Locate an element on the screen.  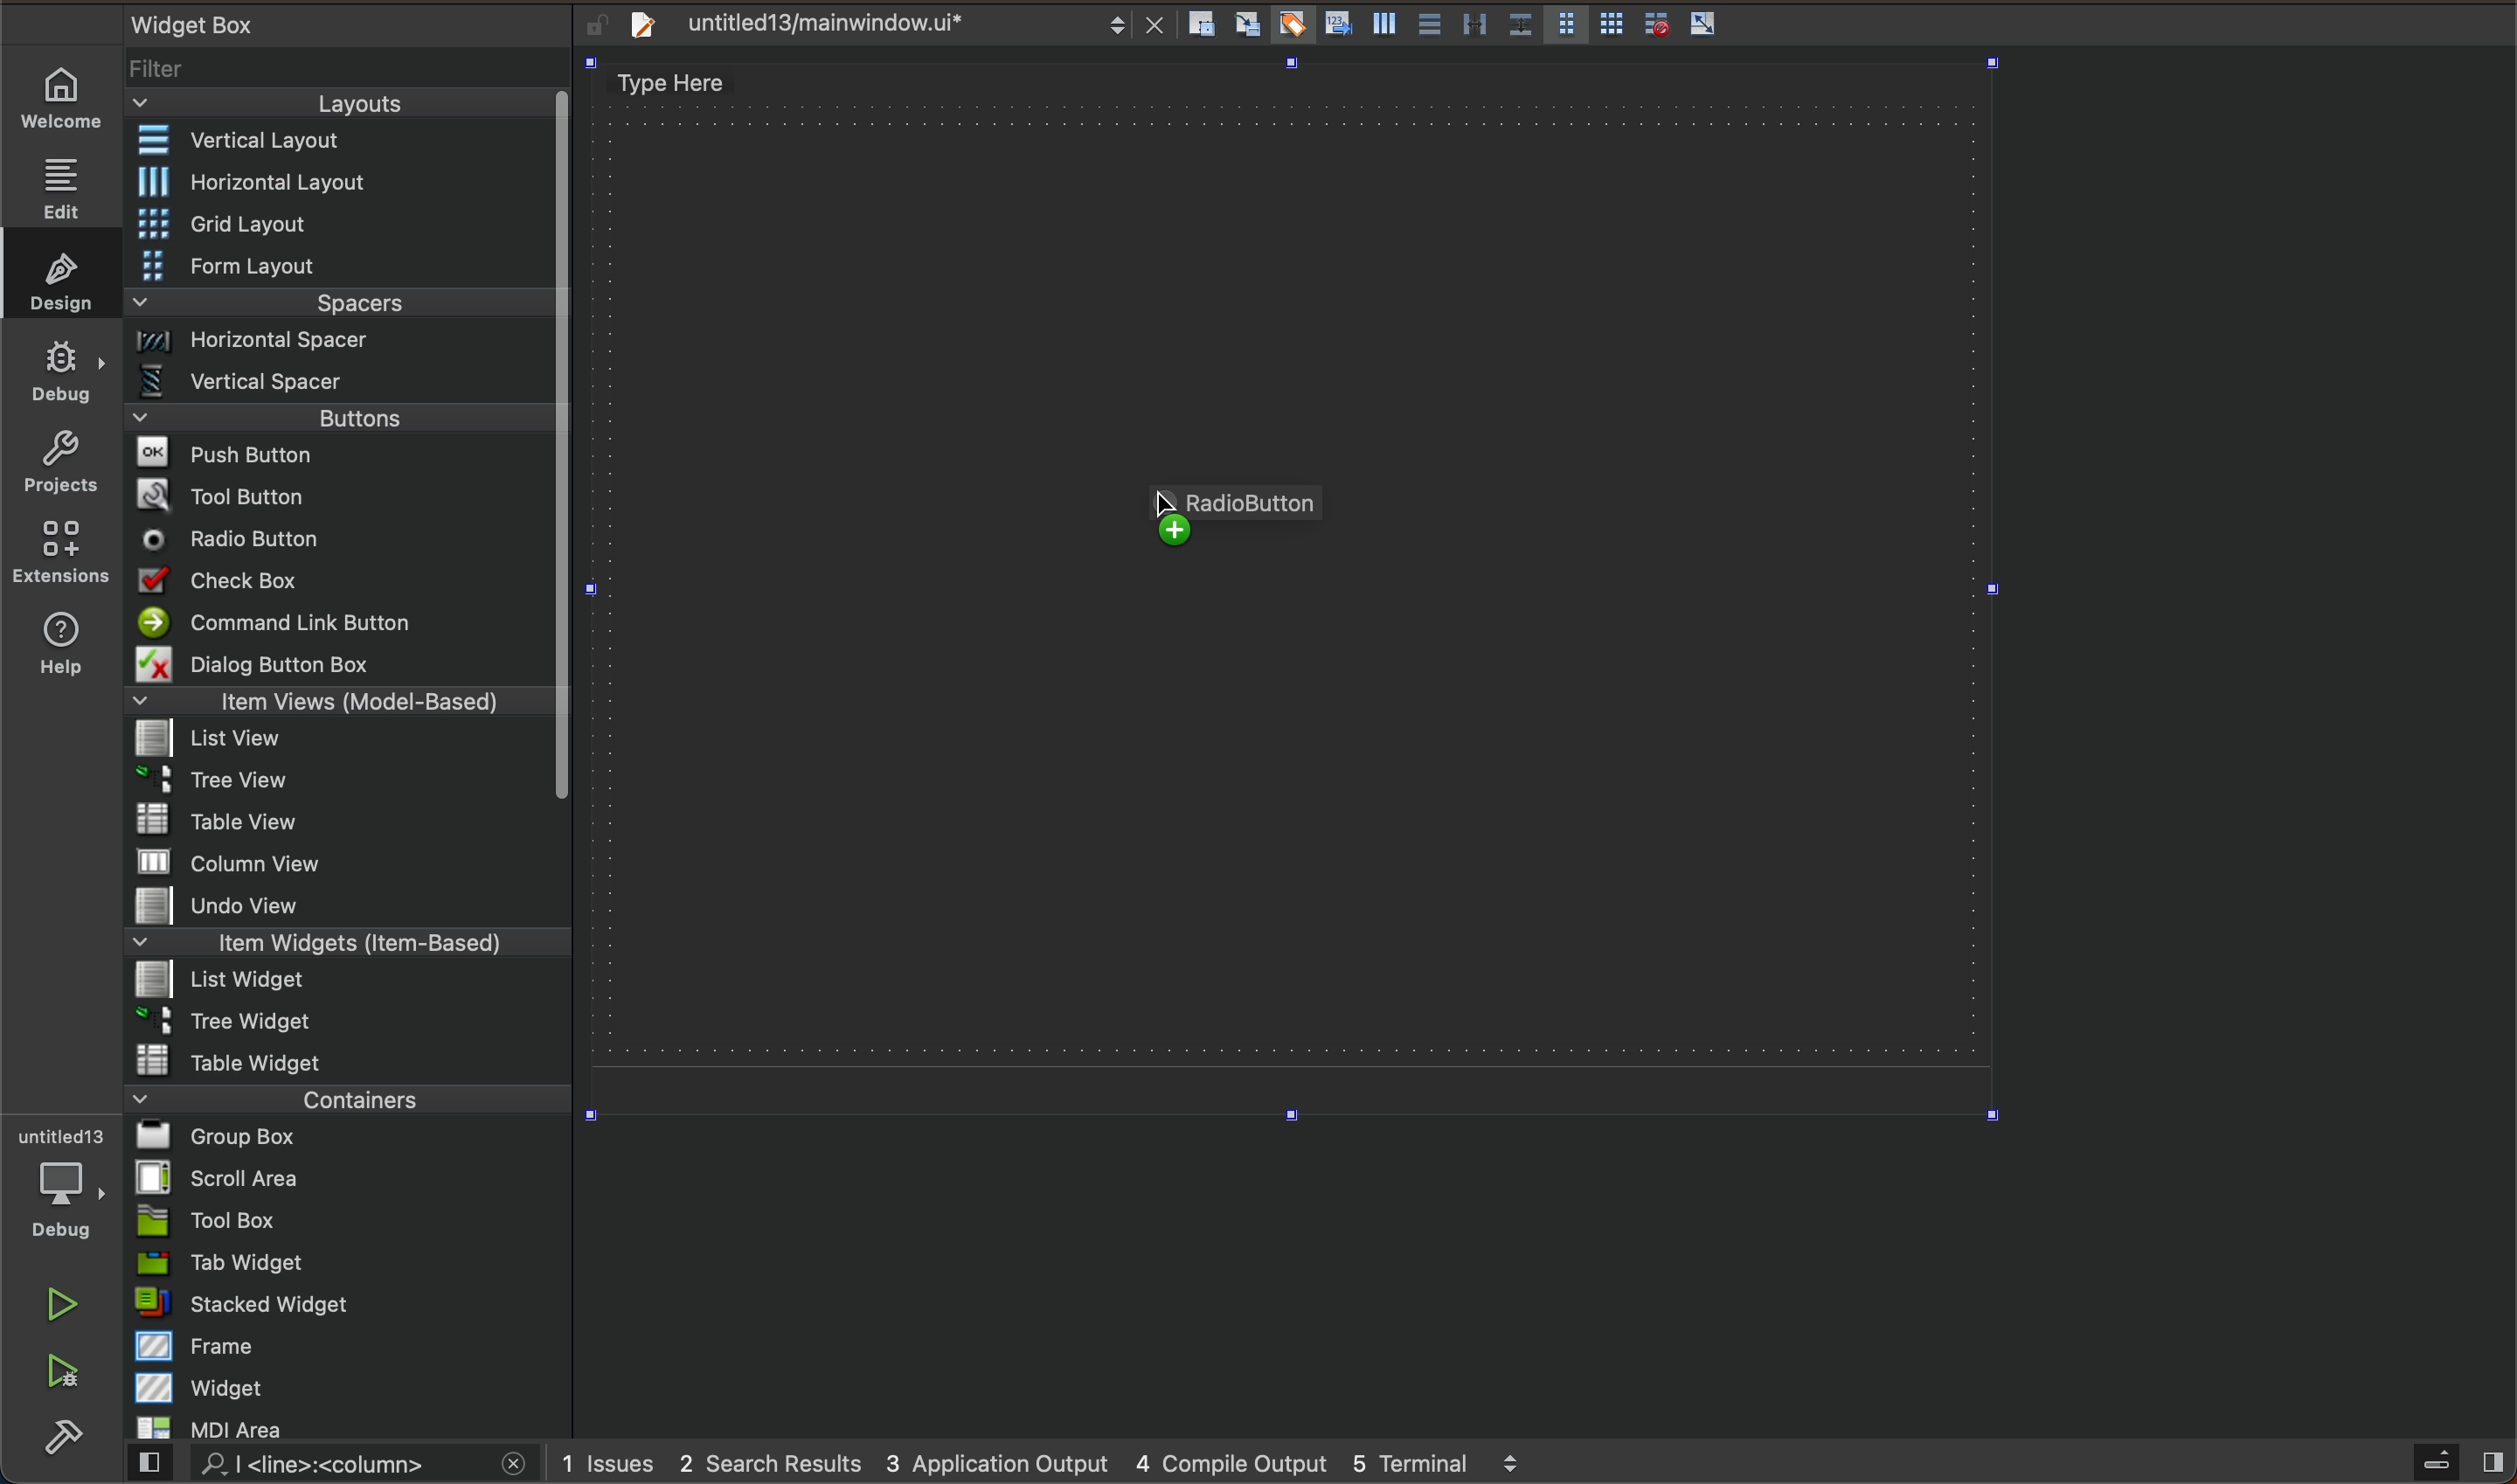
build is located at coordinates (63, 1439).